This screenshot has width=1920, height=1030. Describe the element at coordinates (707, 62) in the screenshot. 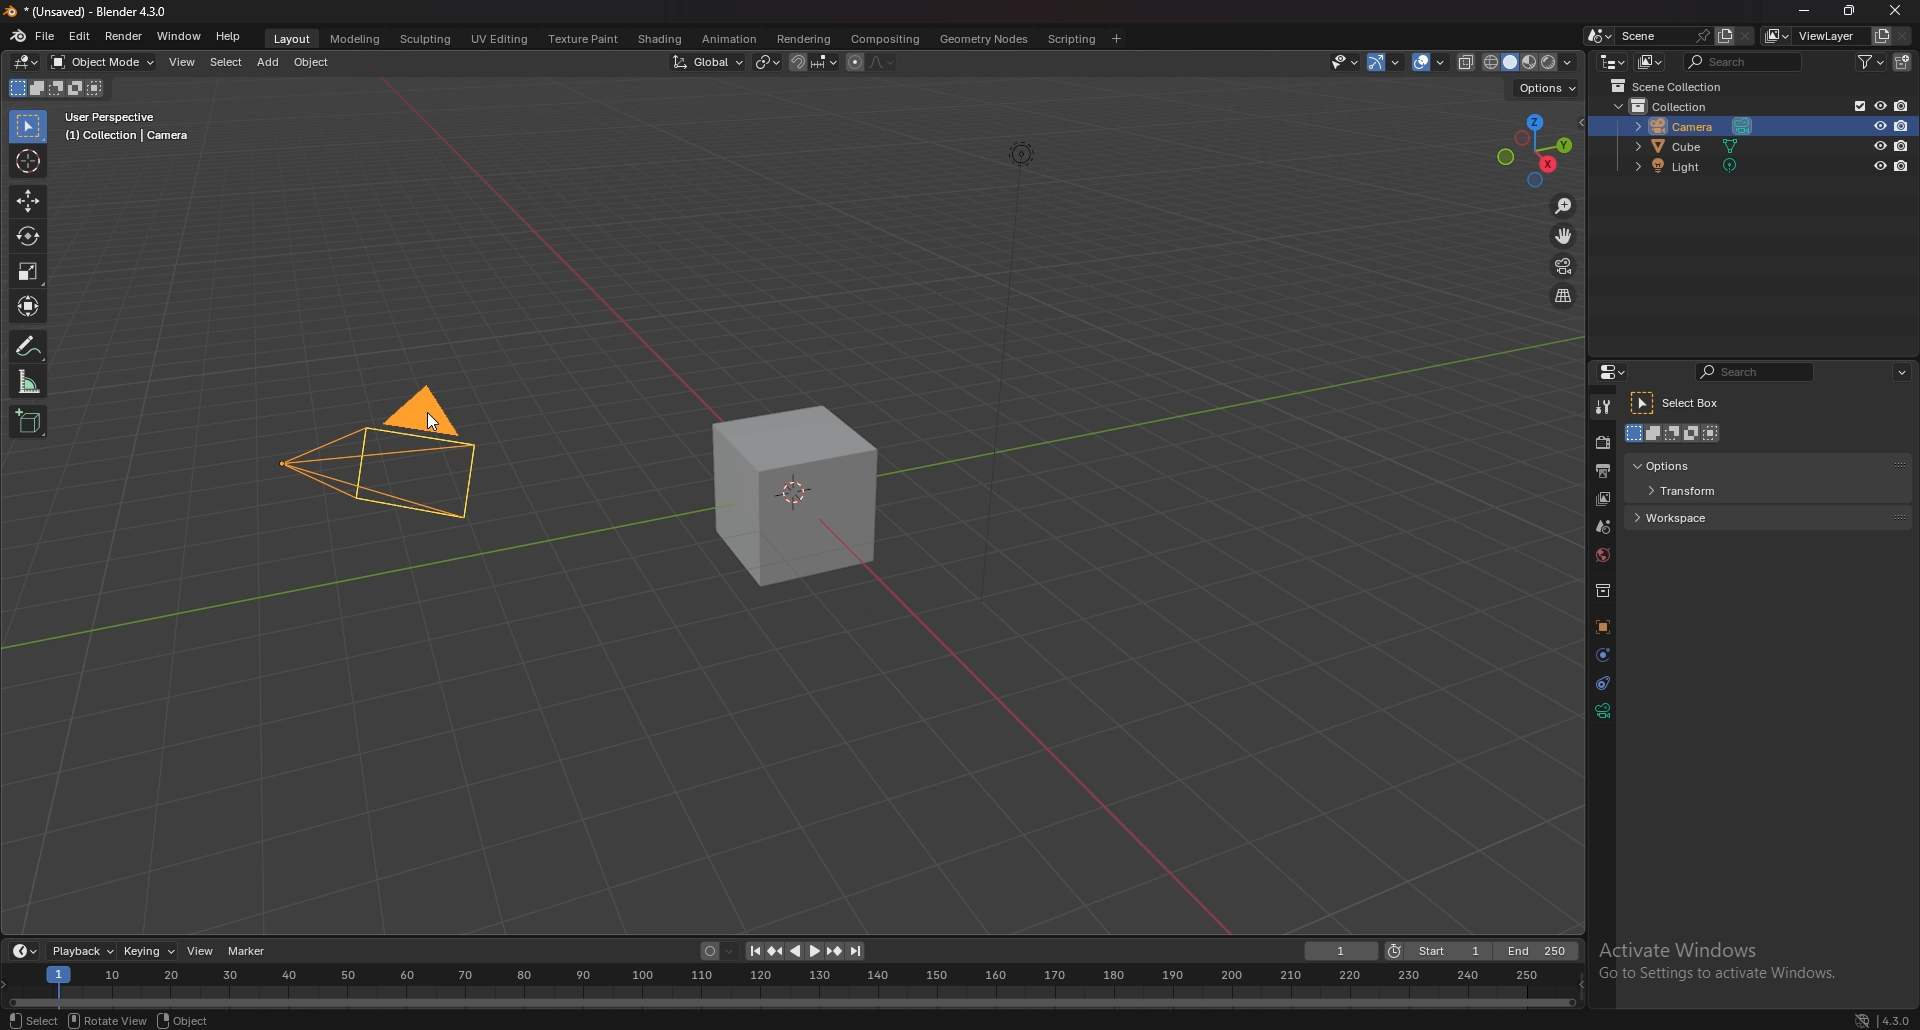

I see `transform orientation` at that location.